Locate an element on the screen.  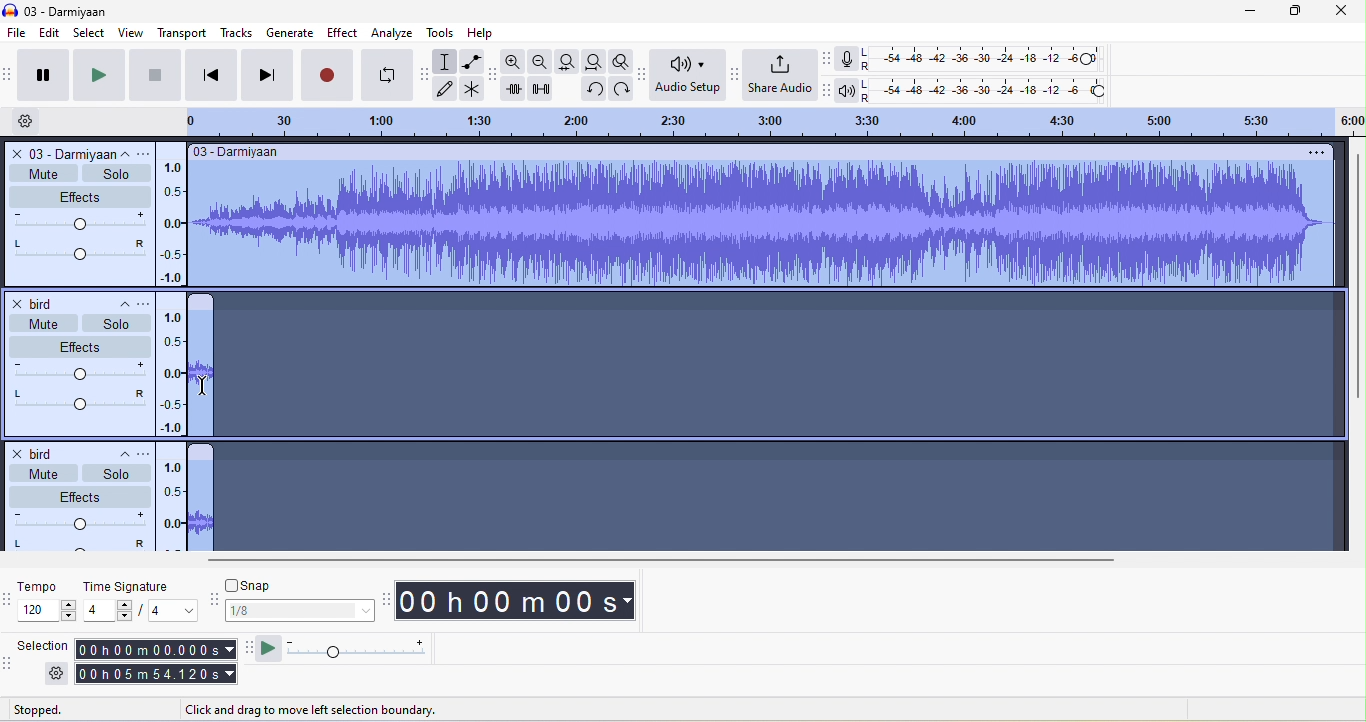
audacity recording meter toolbar is located at coordinates (829, 60).